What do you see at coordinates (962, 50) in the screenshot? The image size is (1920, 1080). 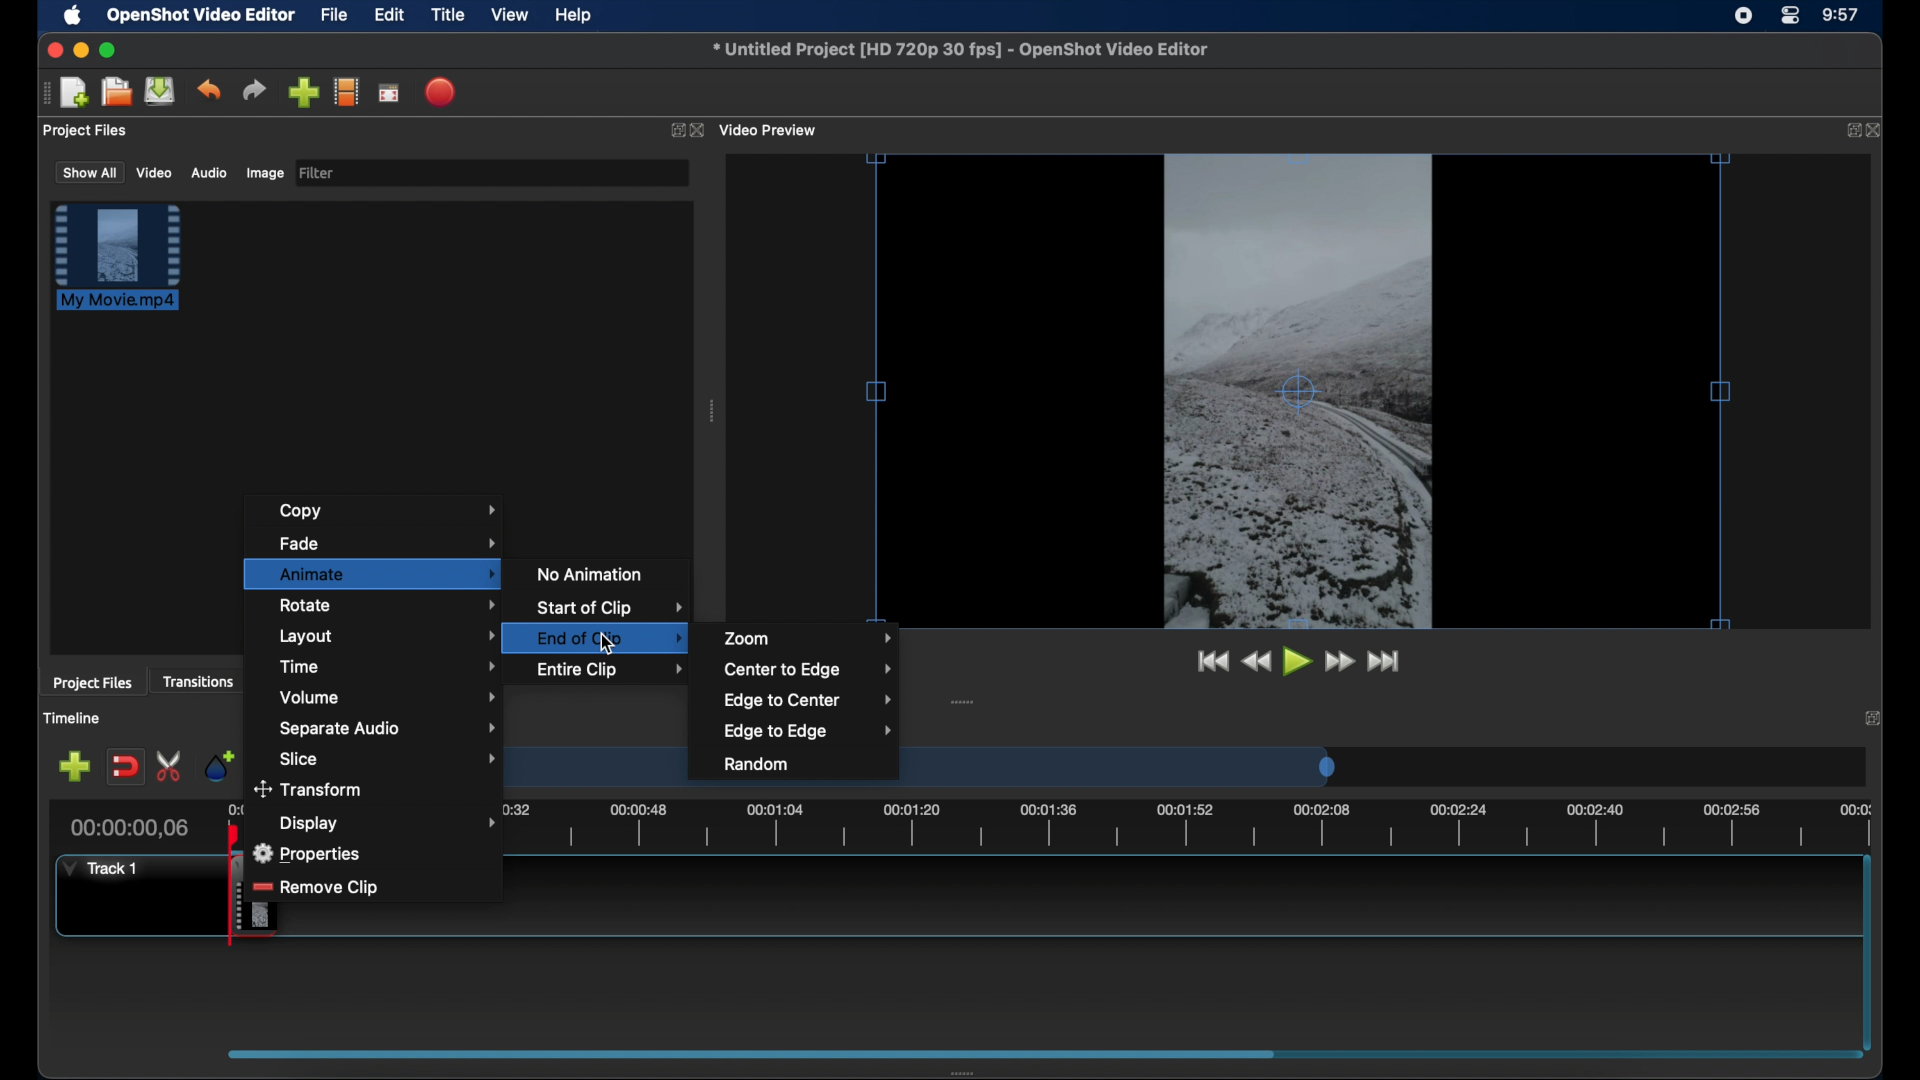 I see `file name` at bounding box center [962, 50].